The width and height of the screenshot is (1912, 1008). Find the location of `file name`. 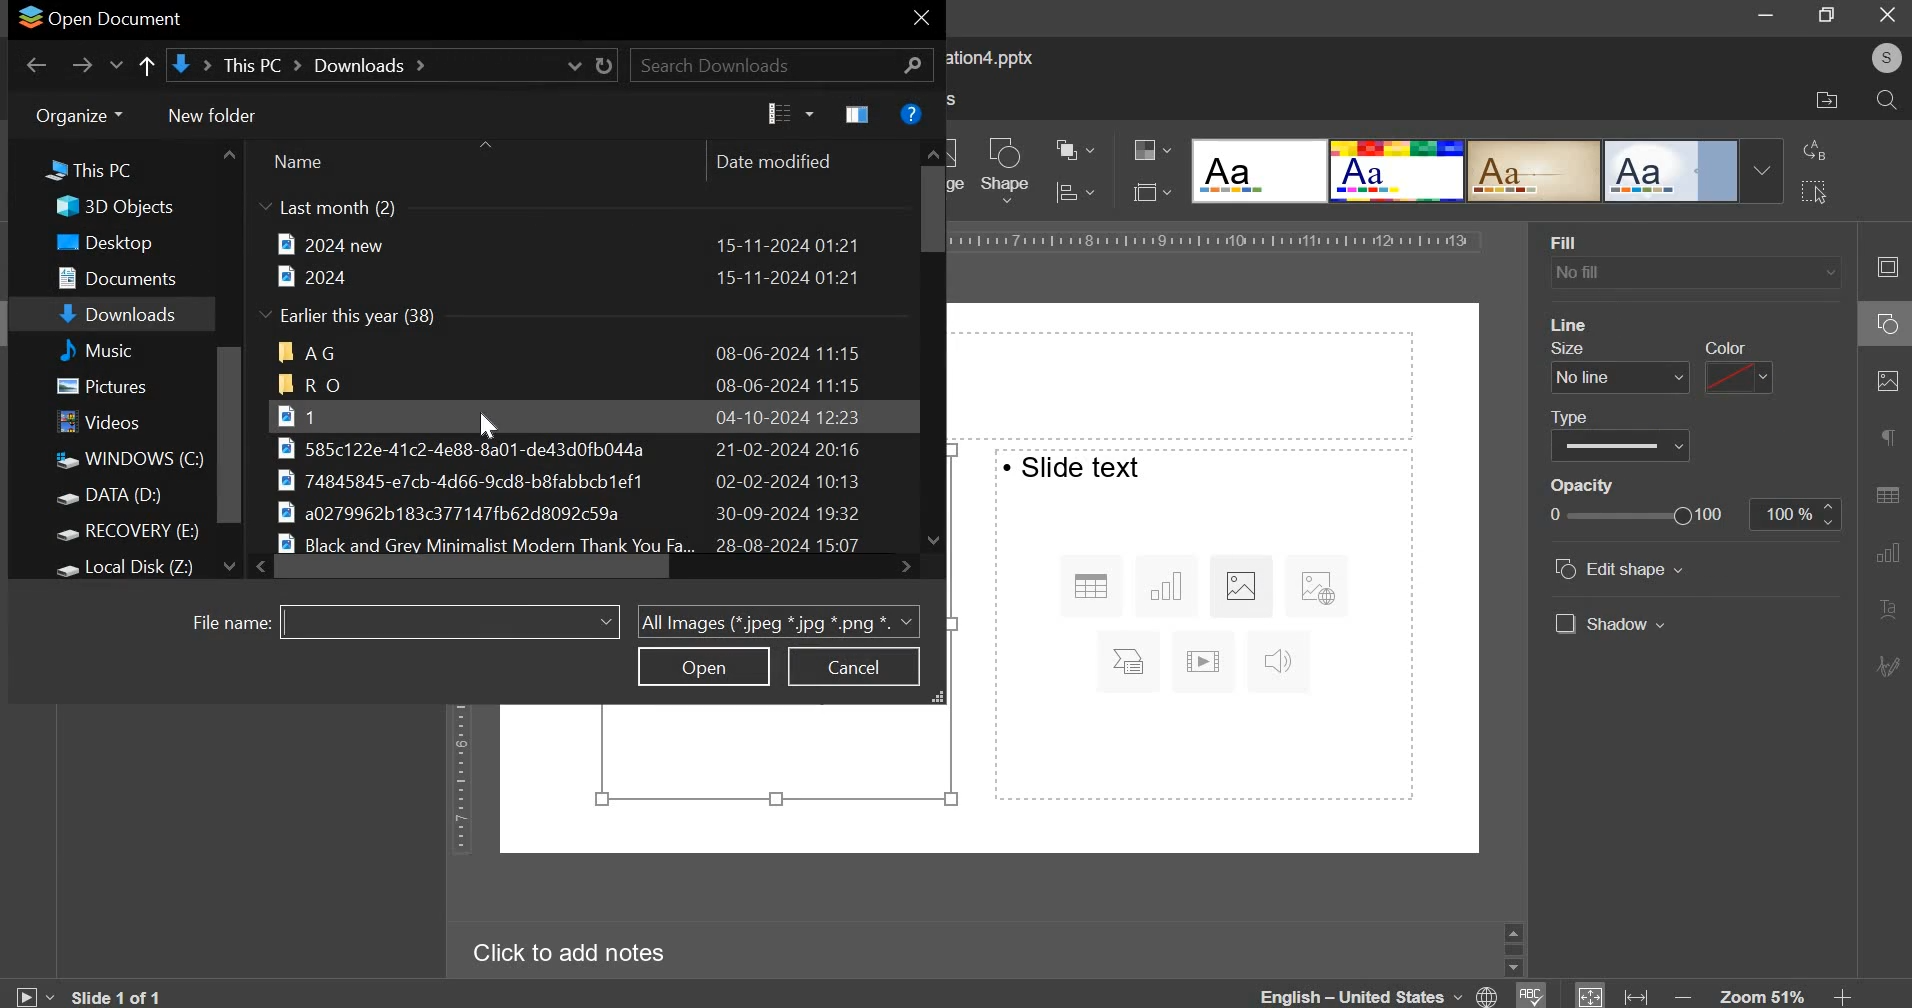

file name is located at coordinates (448, 620).